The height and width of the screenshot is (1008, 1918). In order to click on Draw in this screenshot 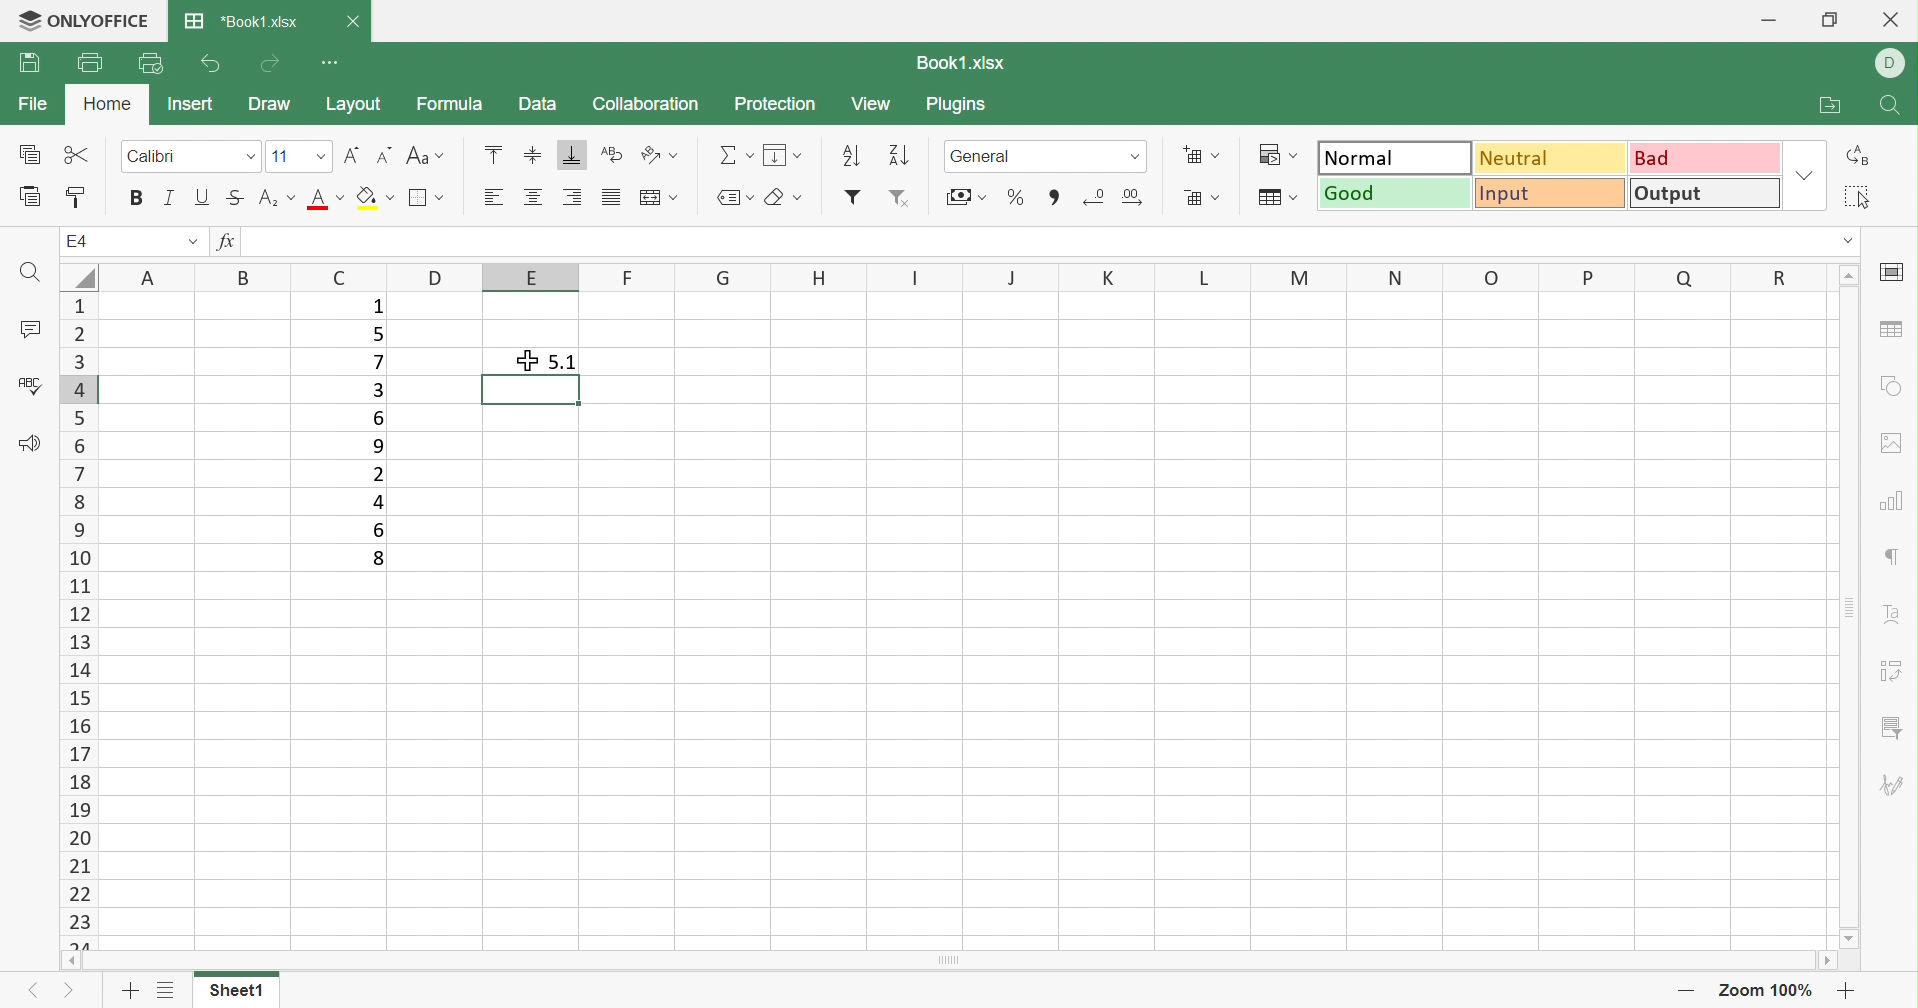, I will do `click(272, 104)`.